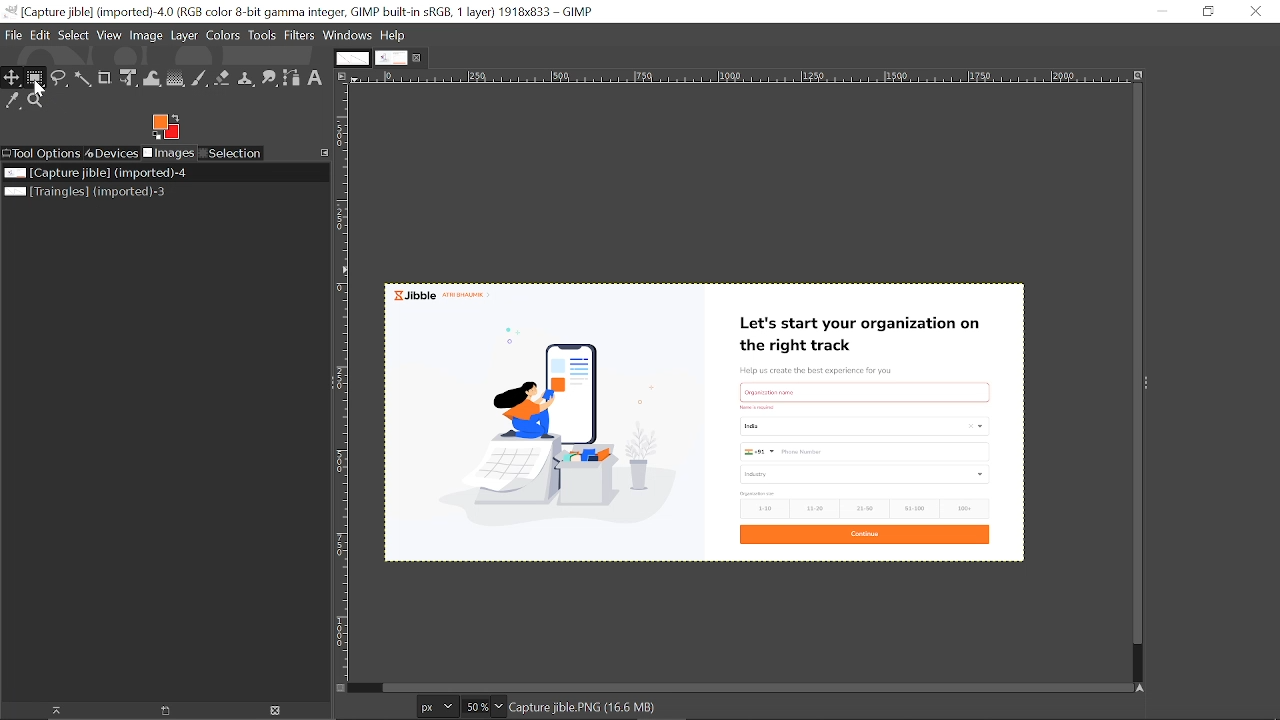 Image resolution: width=1280 pixels, height=720 pixels. What do you see at coordinates (104, 77) in the screenshot?
I see `Crop tool` at bounding box center [104, 77].